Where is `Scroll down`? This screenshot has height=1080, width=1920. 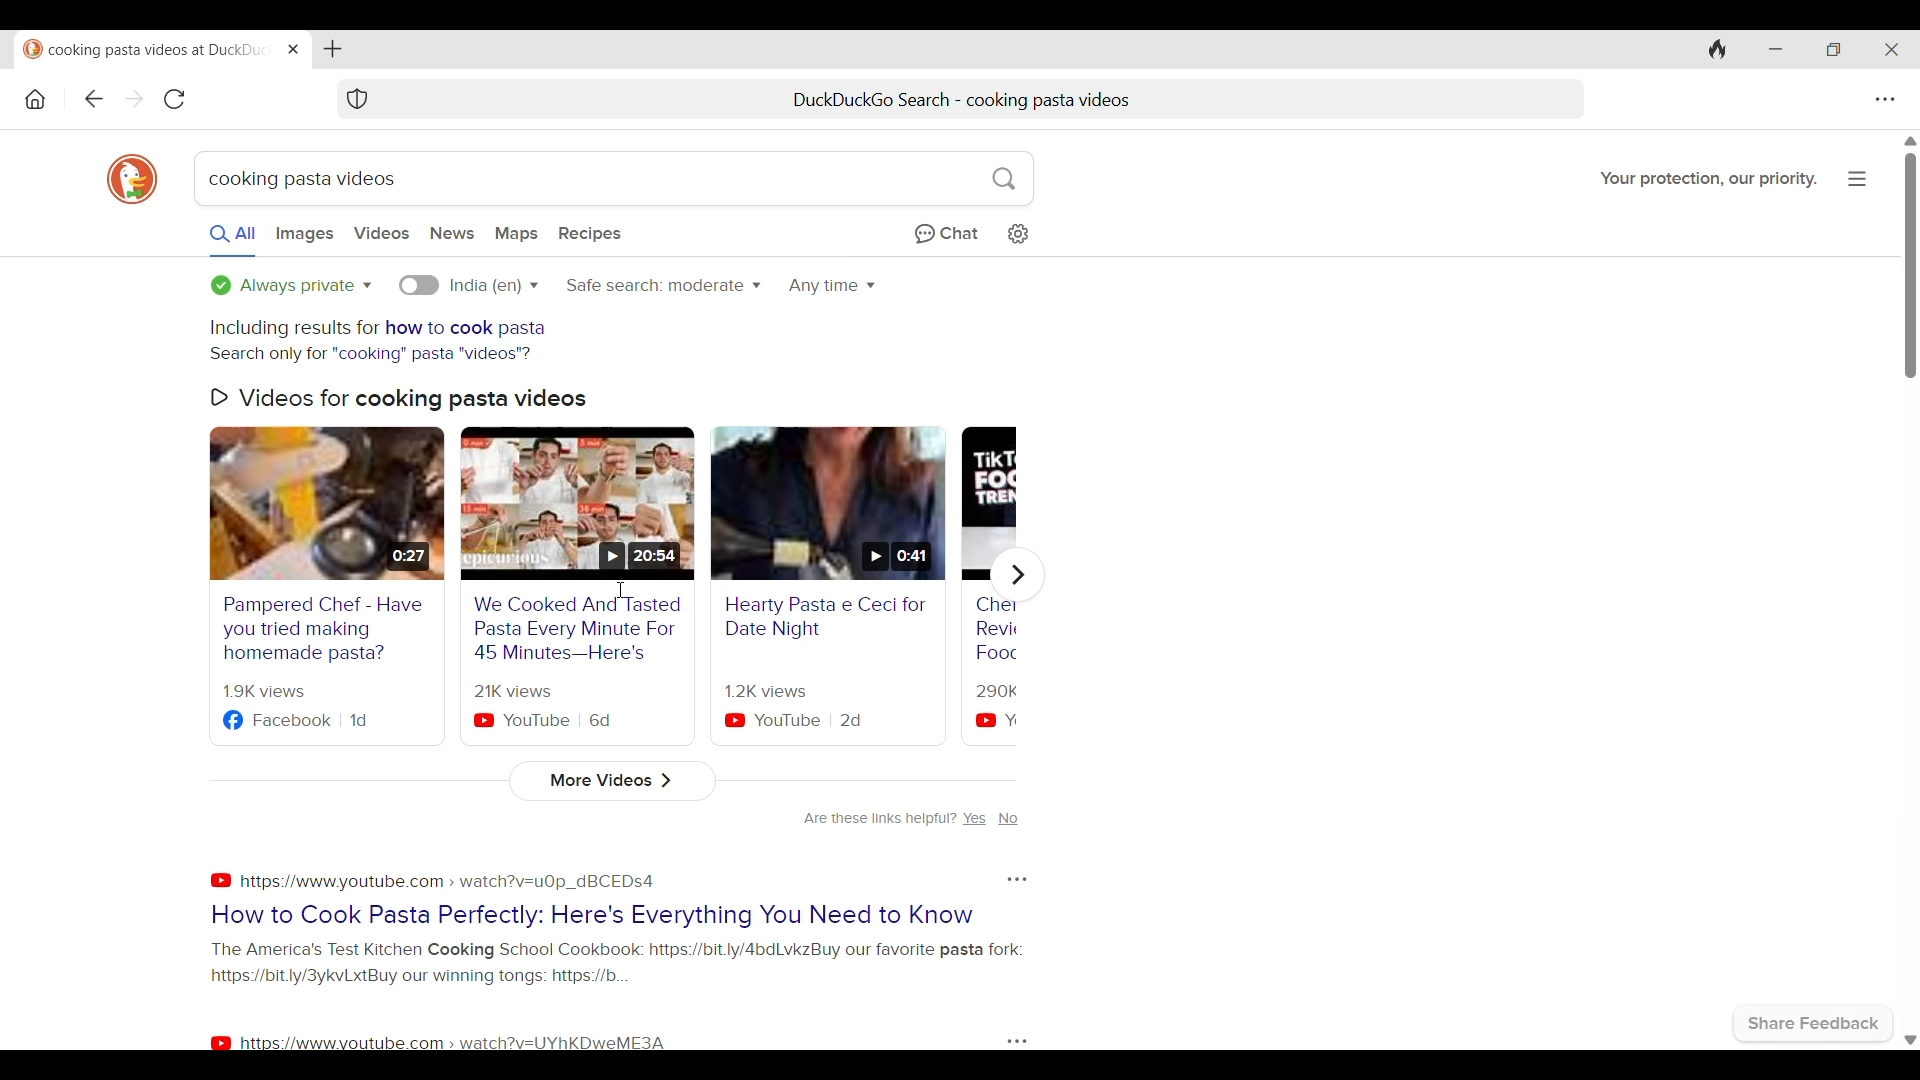
Scroll down is located at coordinates (1907, 1038).